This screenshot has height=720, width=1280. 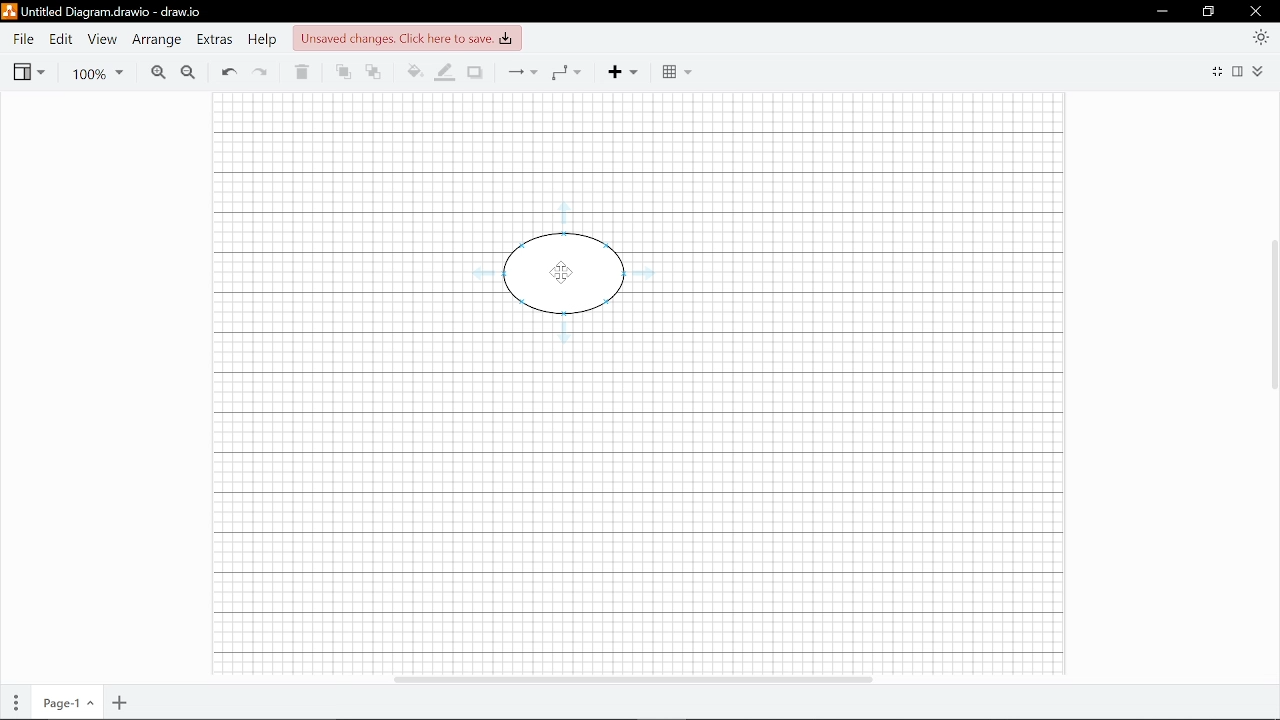 What do you see at coordinates (69, 704) in the screenshot?
I see `Current page` at bounding box center [69, 704].